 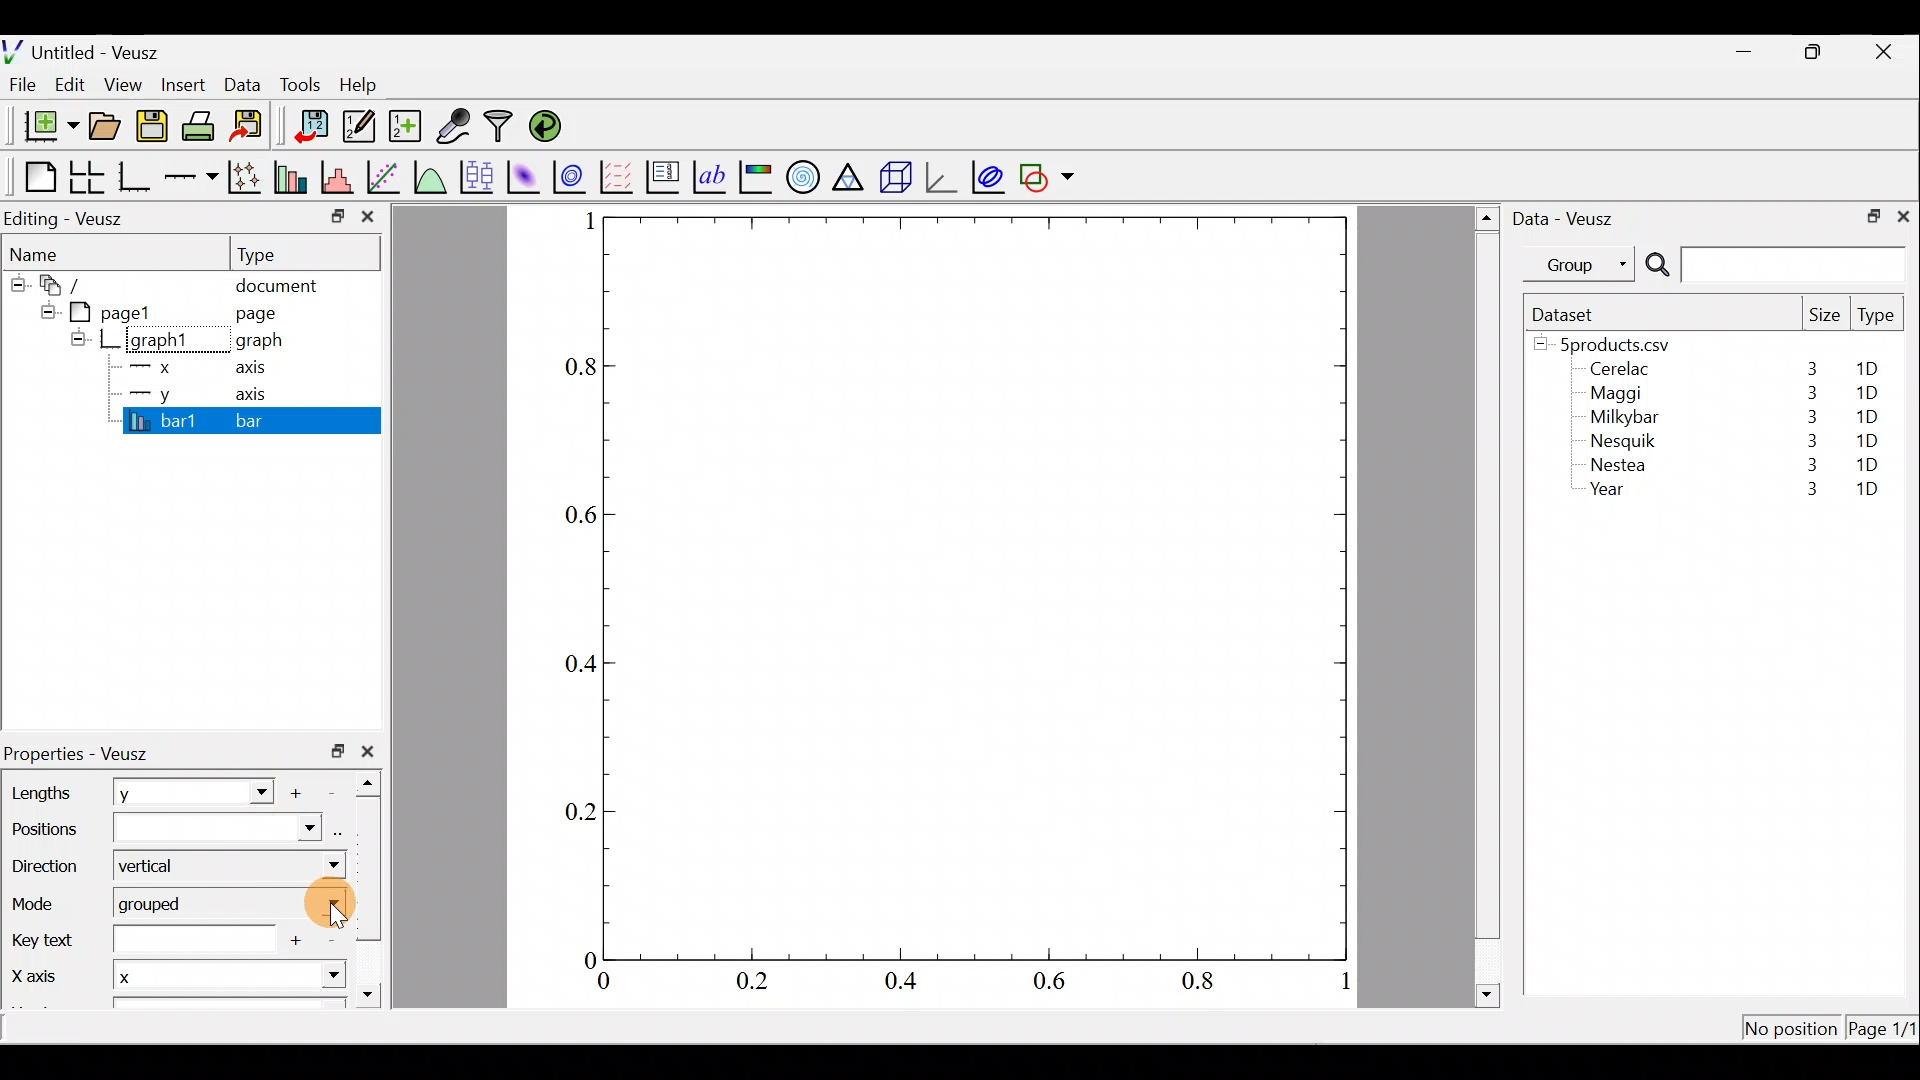 I want to click on y, so click(x=150, y=795).